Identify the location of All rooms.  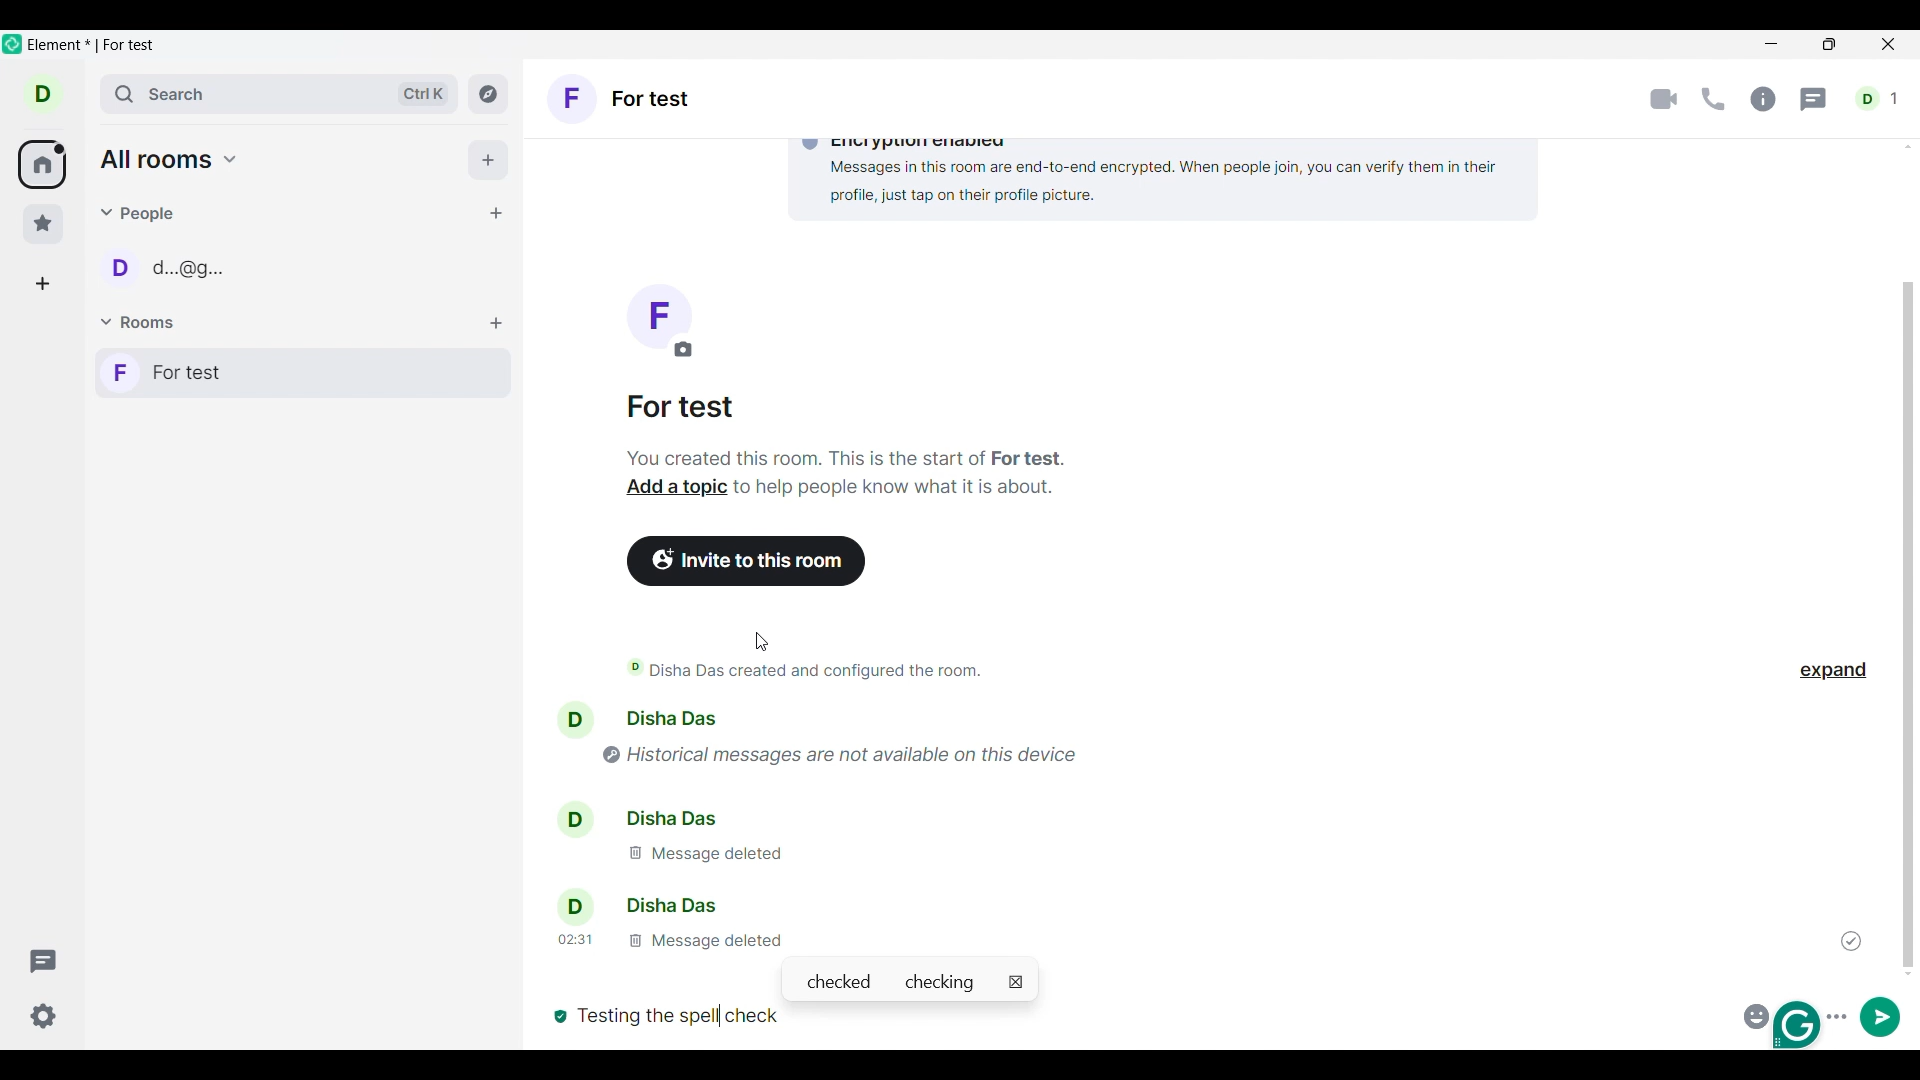
(42, 165).